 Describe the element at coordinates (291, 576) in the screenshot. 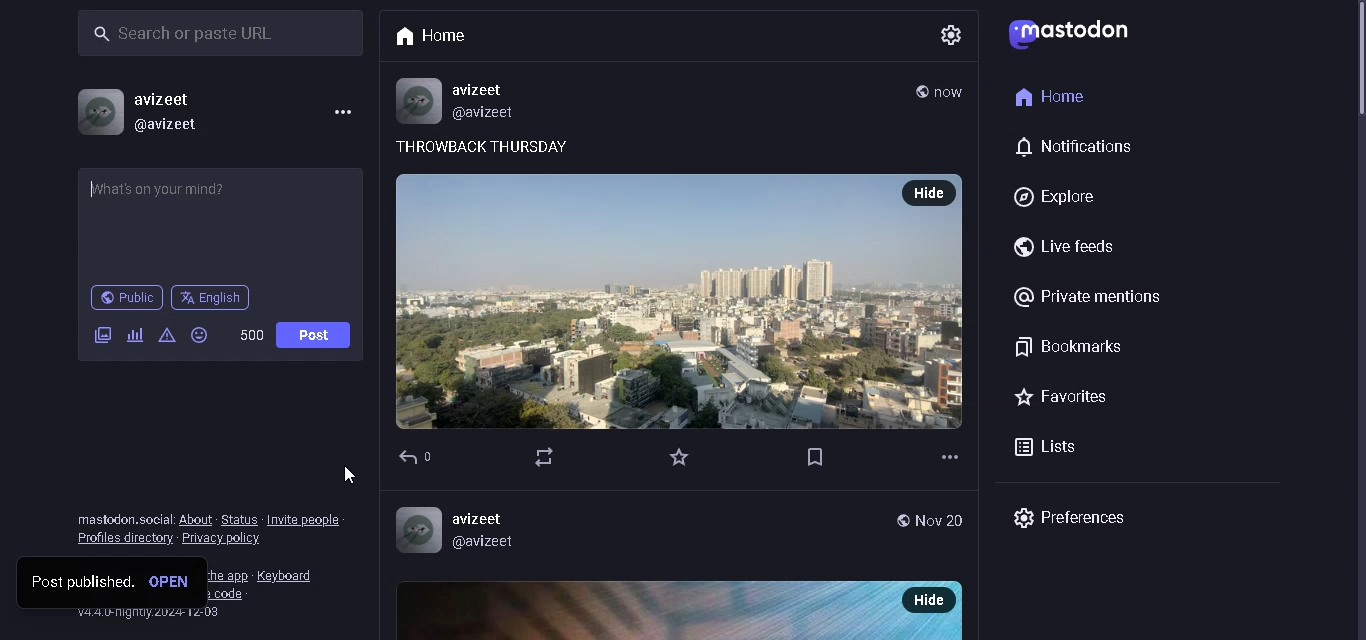

I see `keyboard` at that location.